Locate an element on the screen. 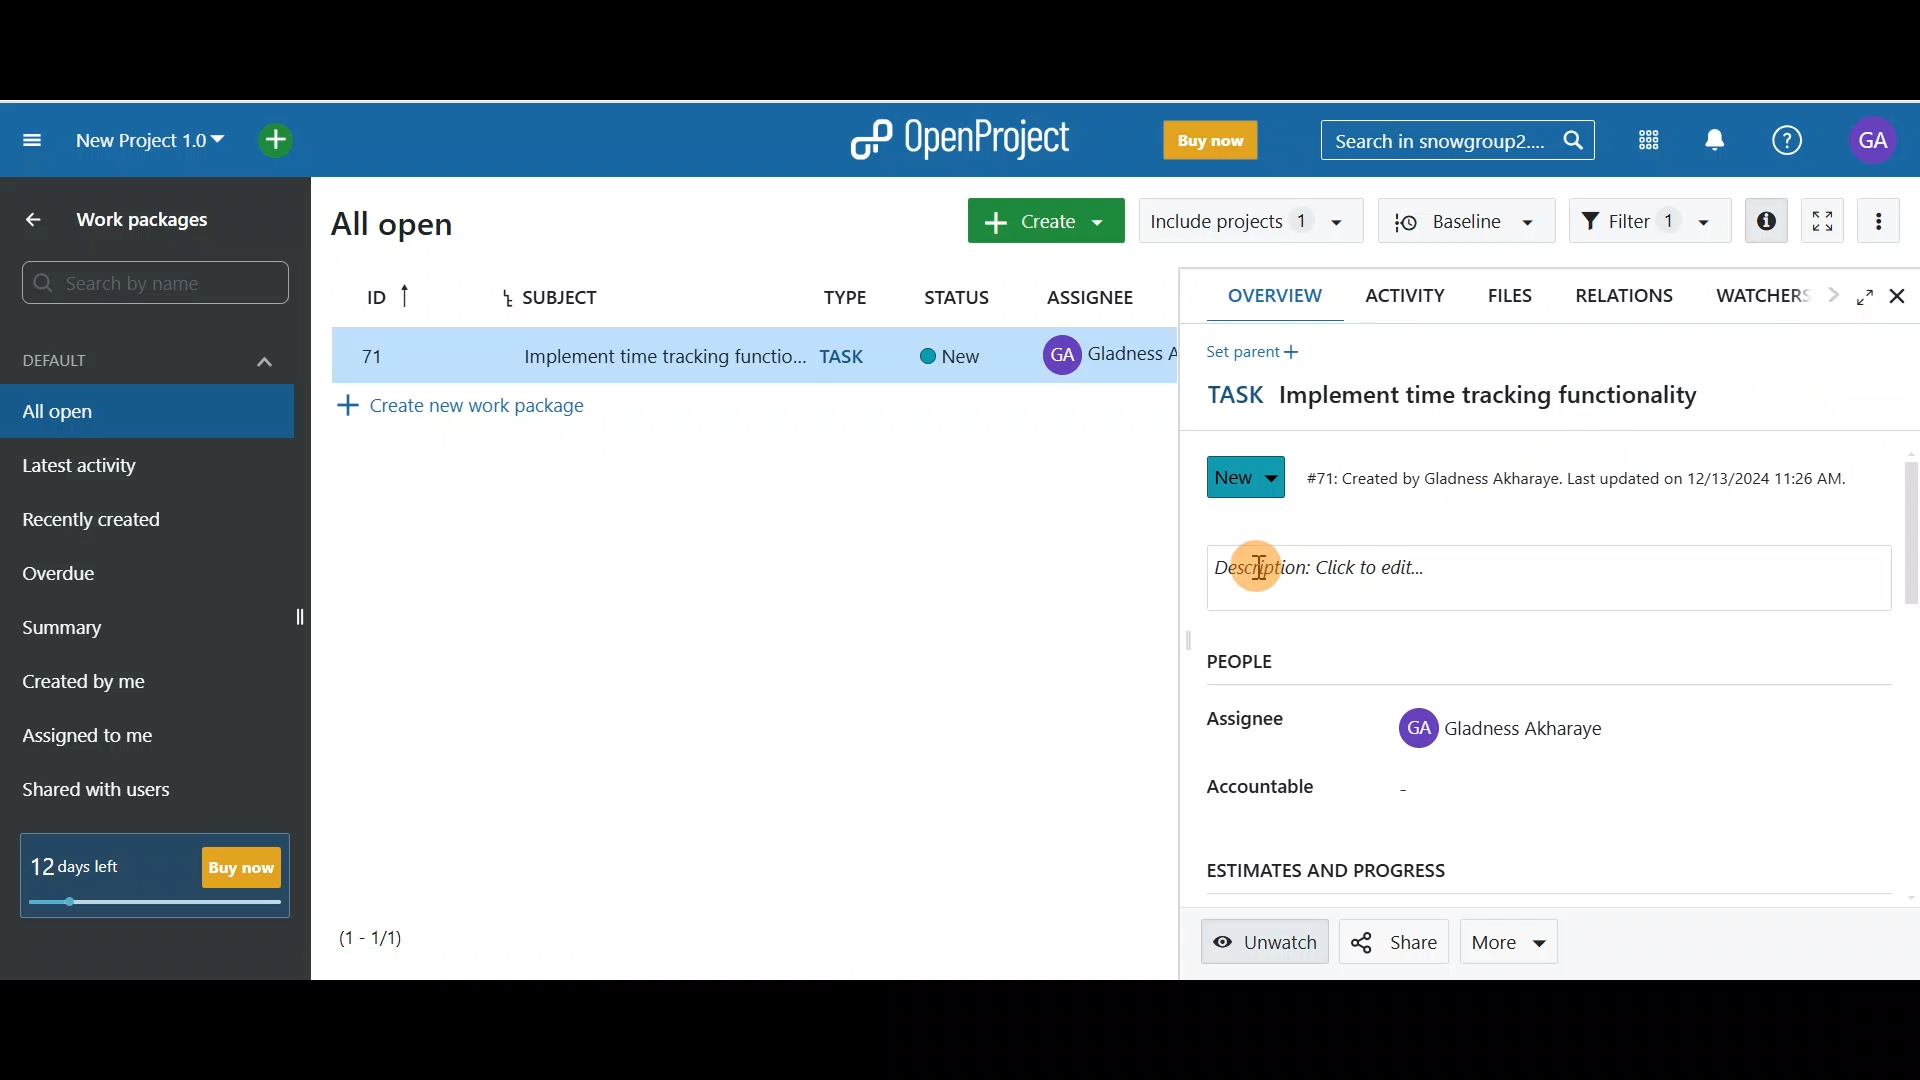 The height and width of the screenshot is (1080, 1920). Accountable is located at coordinates (1258, 787).